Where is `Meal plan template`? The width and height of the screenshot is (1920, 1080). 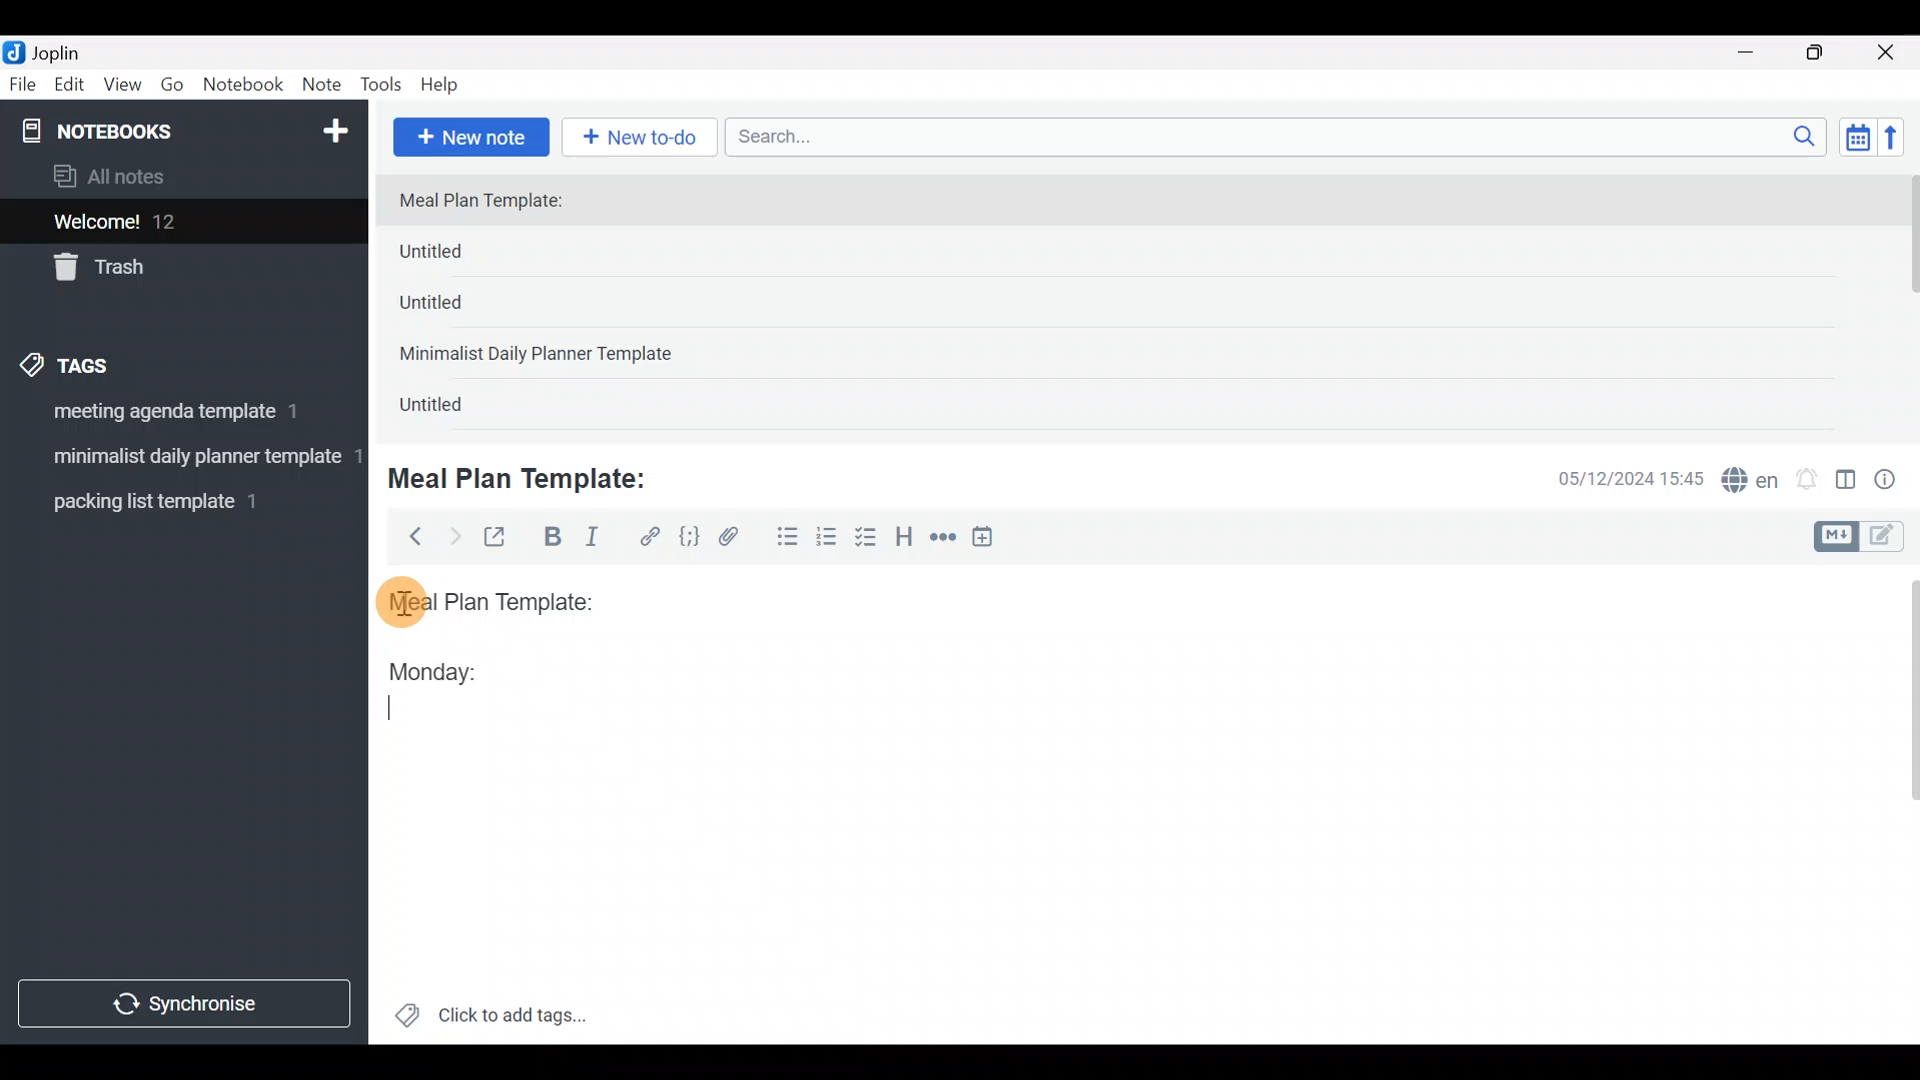
Meal plan template is located at coordinates (484, 599).